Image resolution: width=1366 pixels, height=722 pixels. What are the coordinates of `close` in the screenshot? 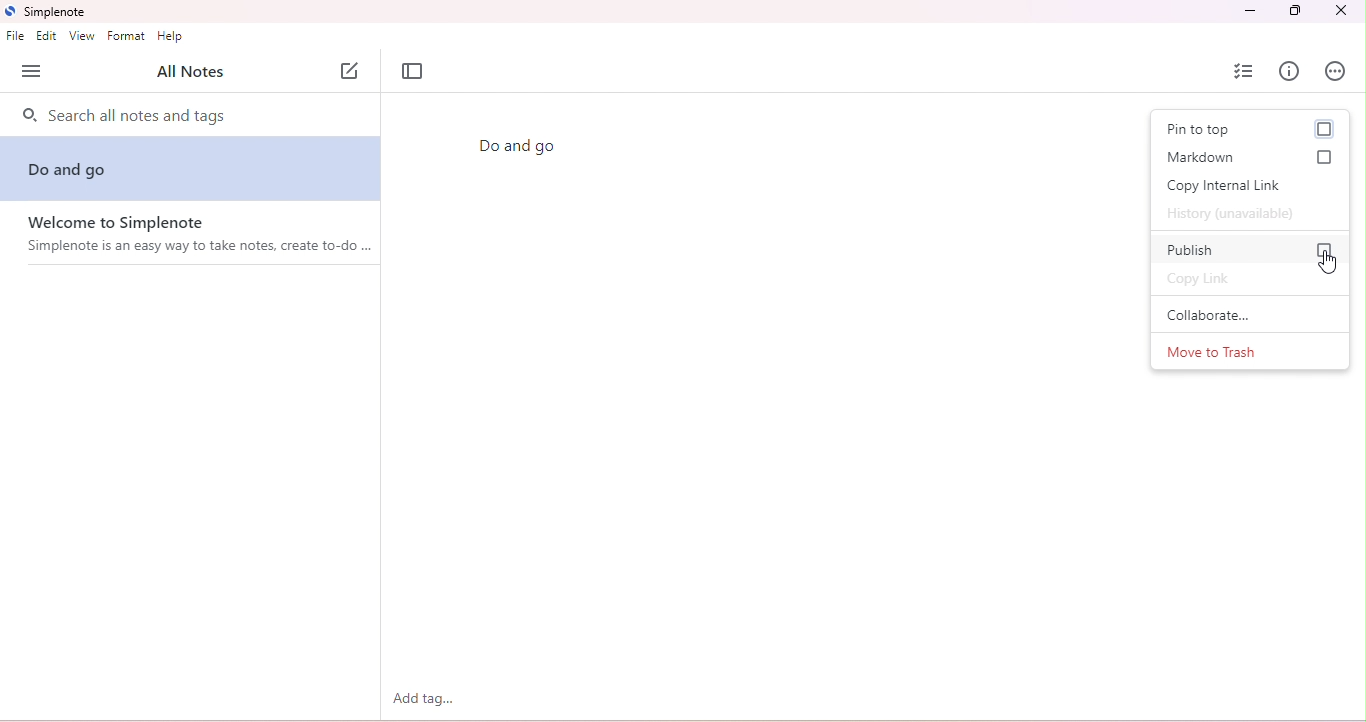 It's located at (1338, 11).